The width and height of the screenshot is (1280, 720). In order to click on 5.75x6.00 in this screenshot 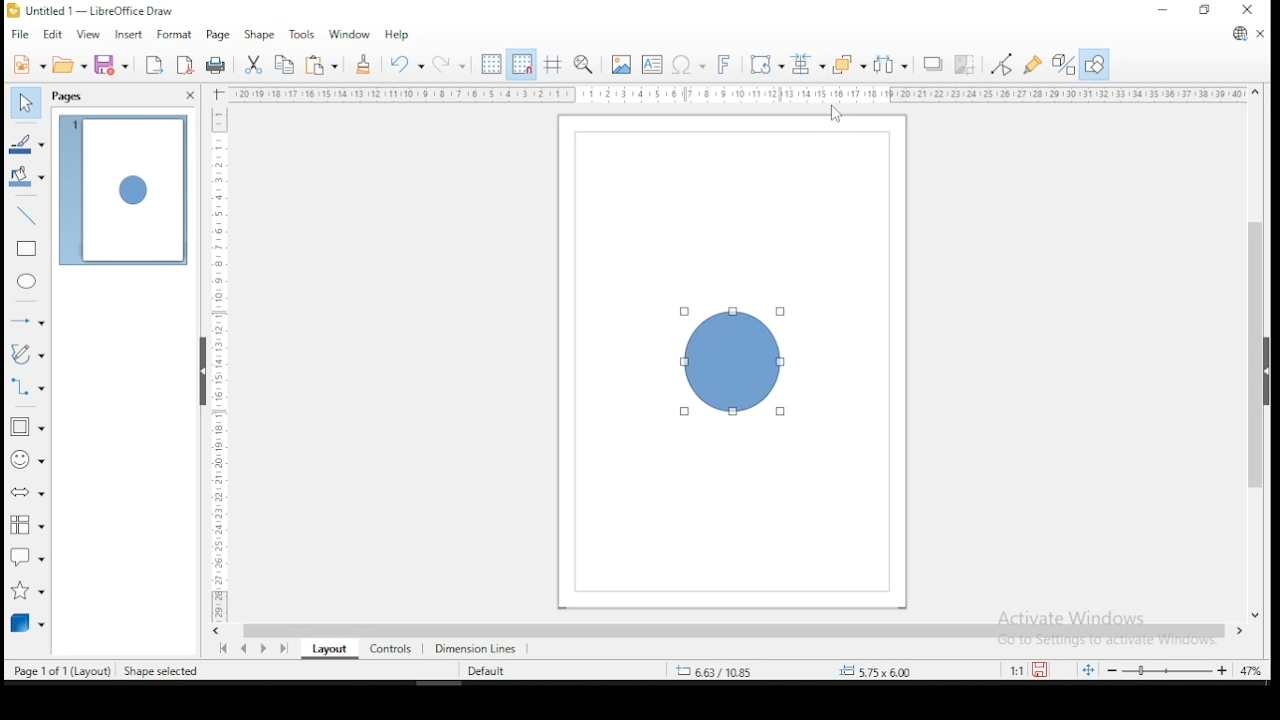, I will do `click(873, 671)`.